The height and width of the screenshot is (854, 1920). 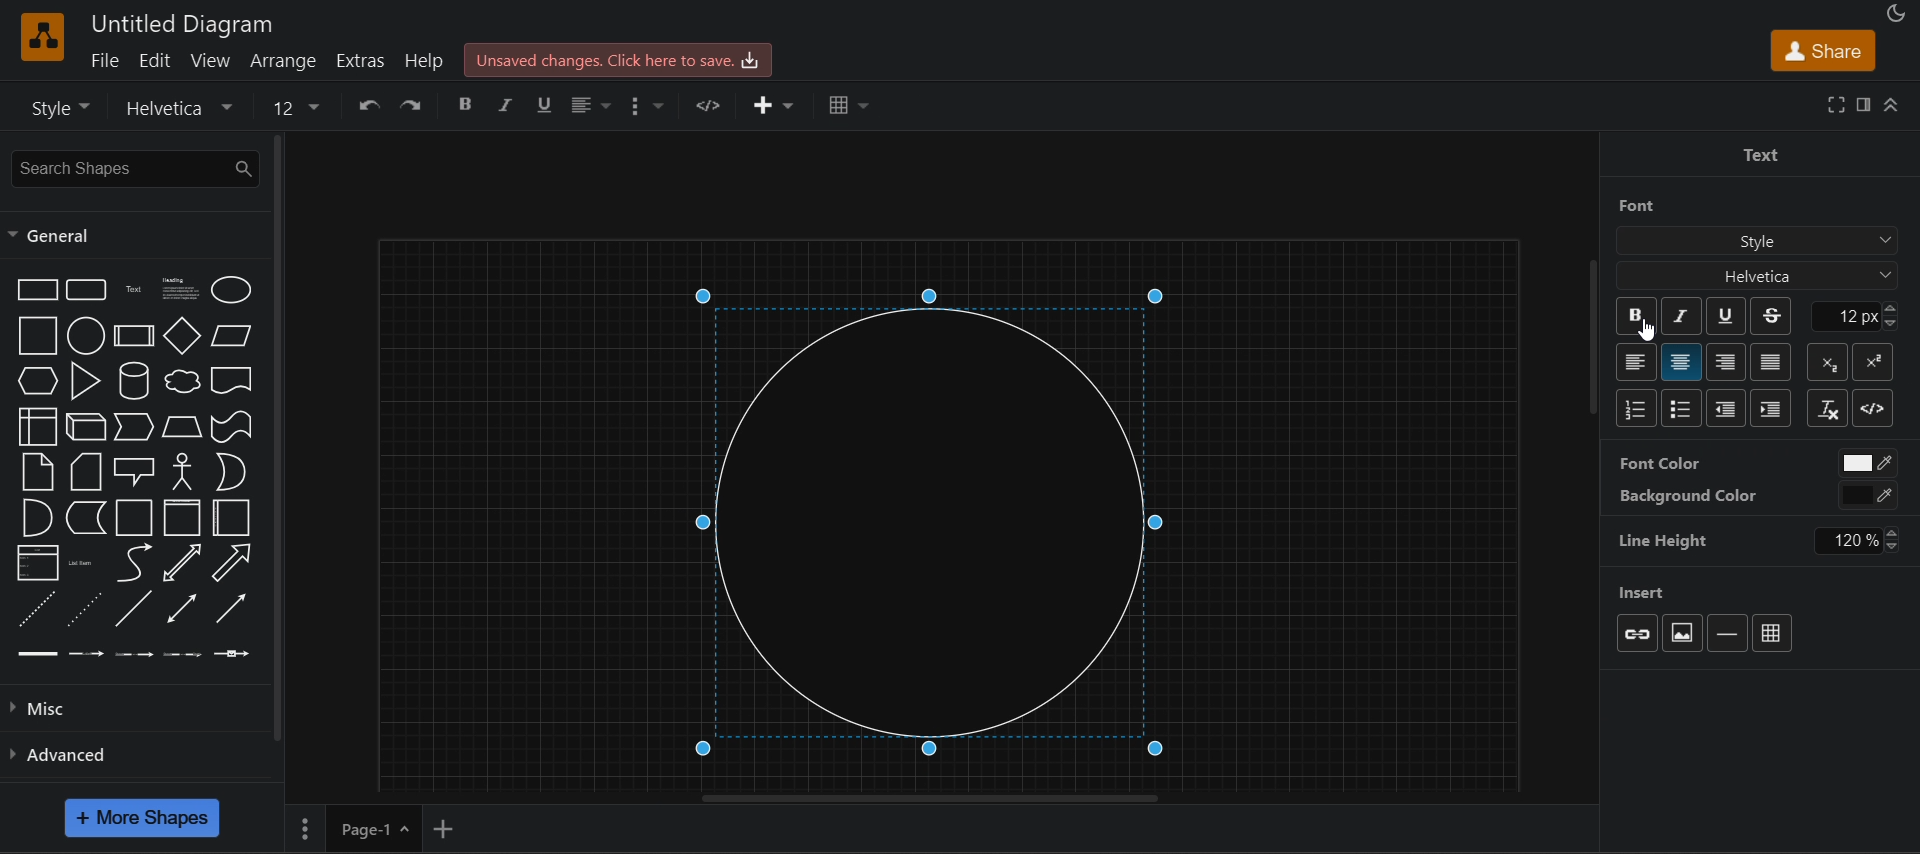 What do you see at coordinates (108, 62) in the screenshot?
I see `file` at bounding box center [108, 62].